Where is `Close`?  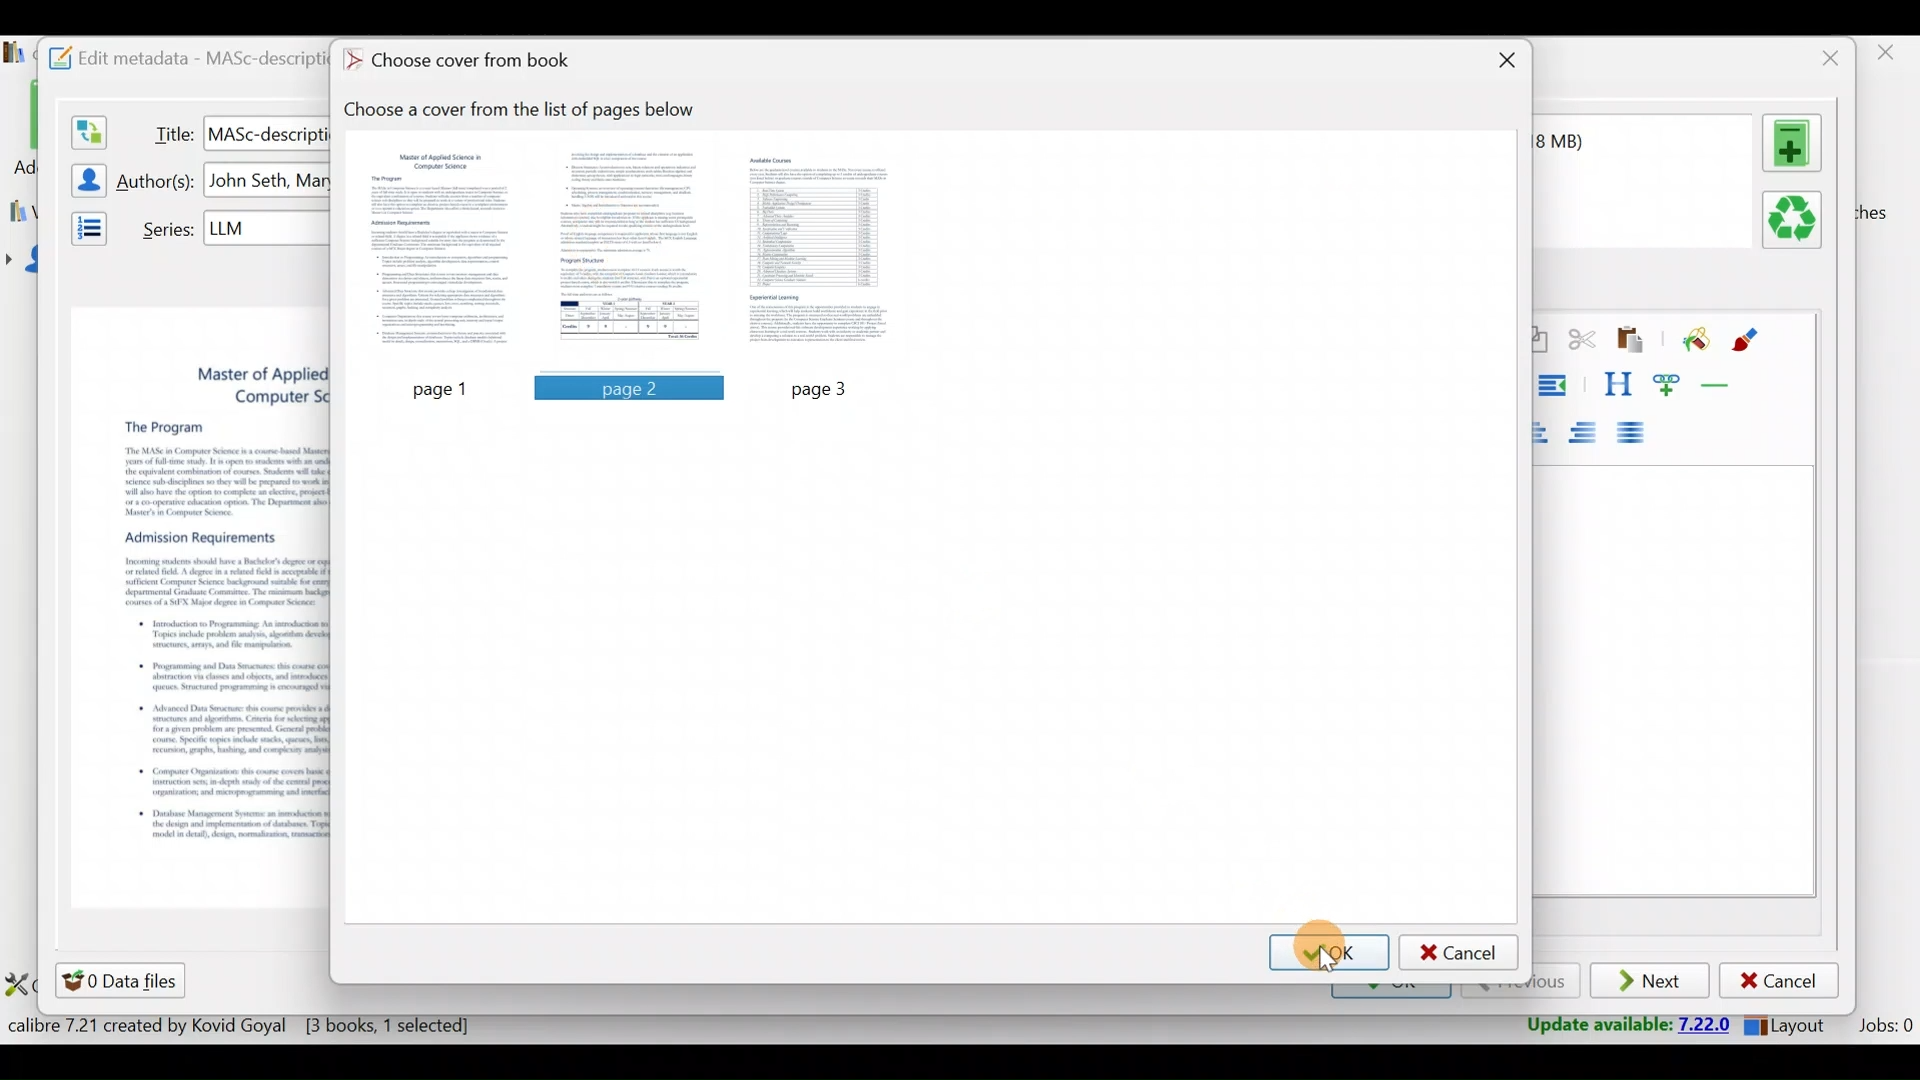 Close is located at coordinates (1503, 63).